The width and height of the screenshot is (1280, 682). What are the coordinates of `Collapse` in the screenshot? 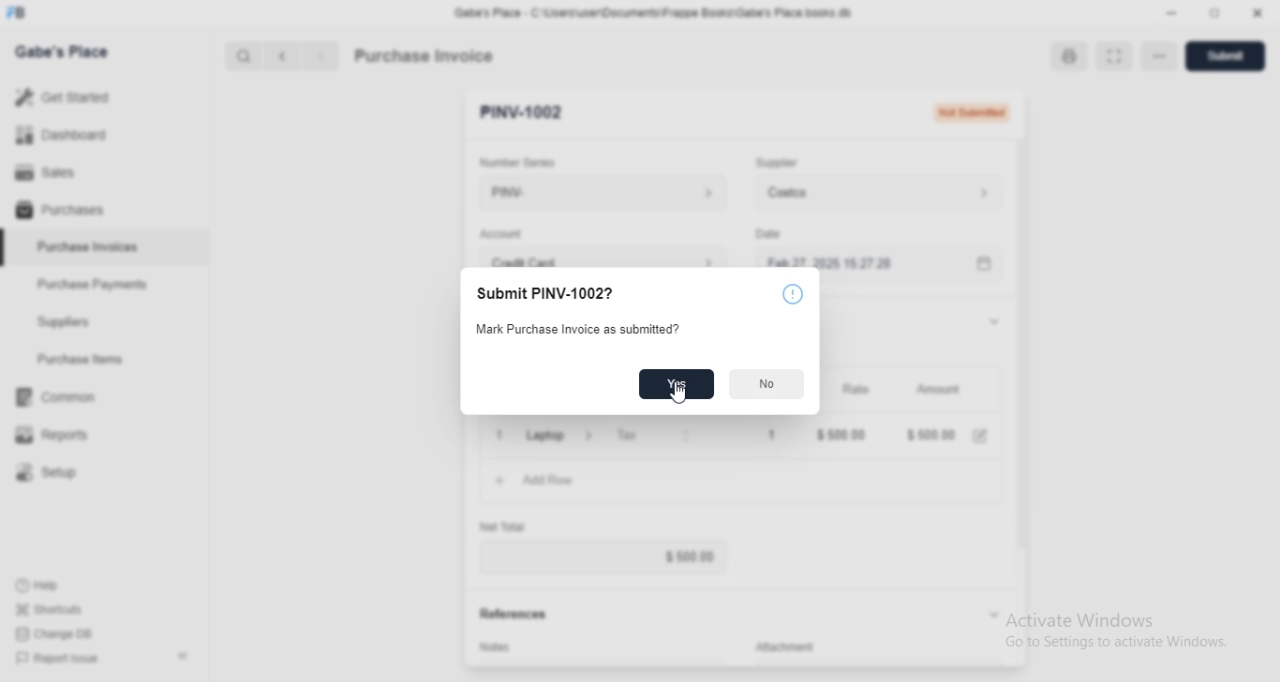 It's located at (994, 614).